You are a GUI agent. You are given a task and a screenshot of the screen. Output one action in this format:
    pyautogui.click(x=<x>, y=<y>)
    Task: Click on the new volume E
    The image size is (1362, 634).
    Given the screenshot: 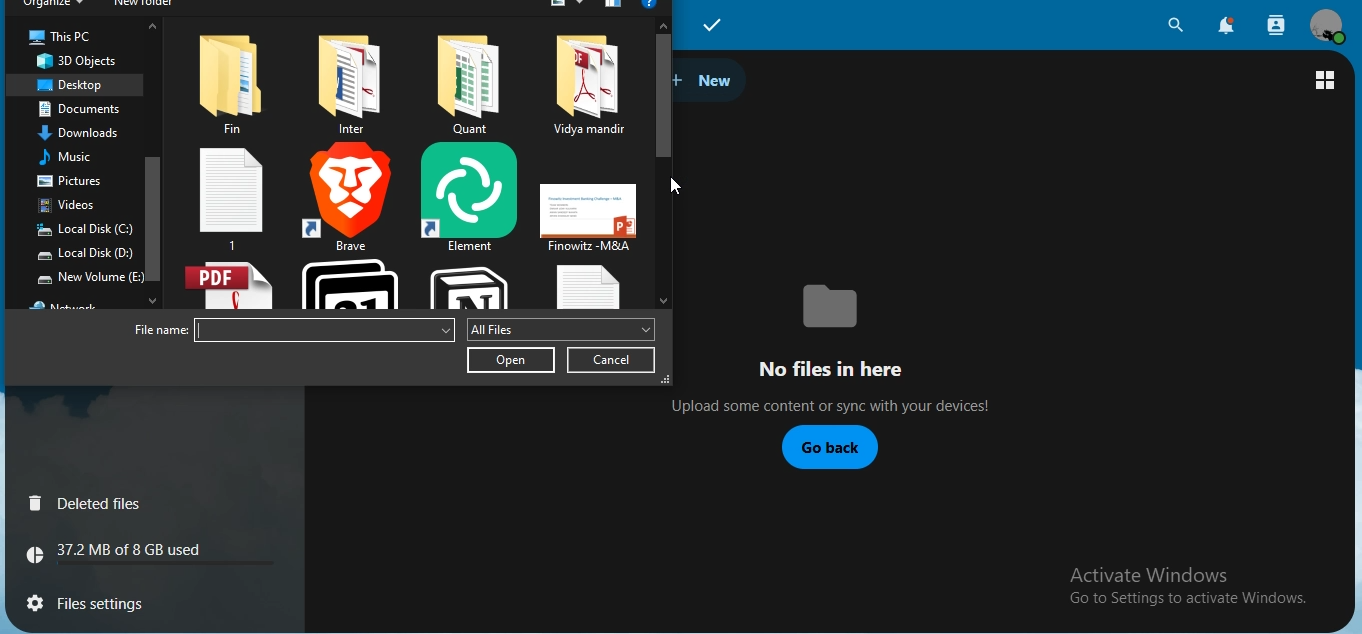 What is the action you would take?
    pyautogui.click(x=89, y=276)
    